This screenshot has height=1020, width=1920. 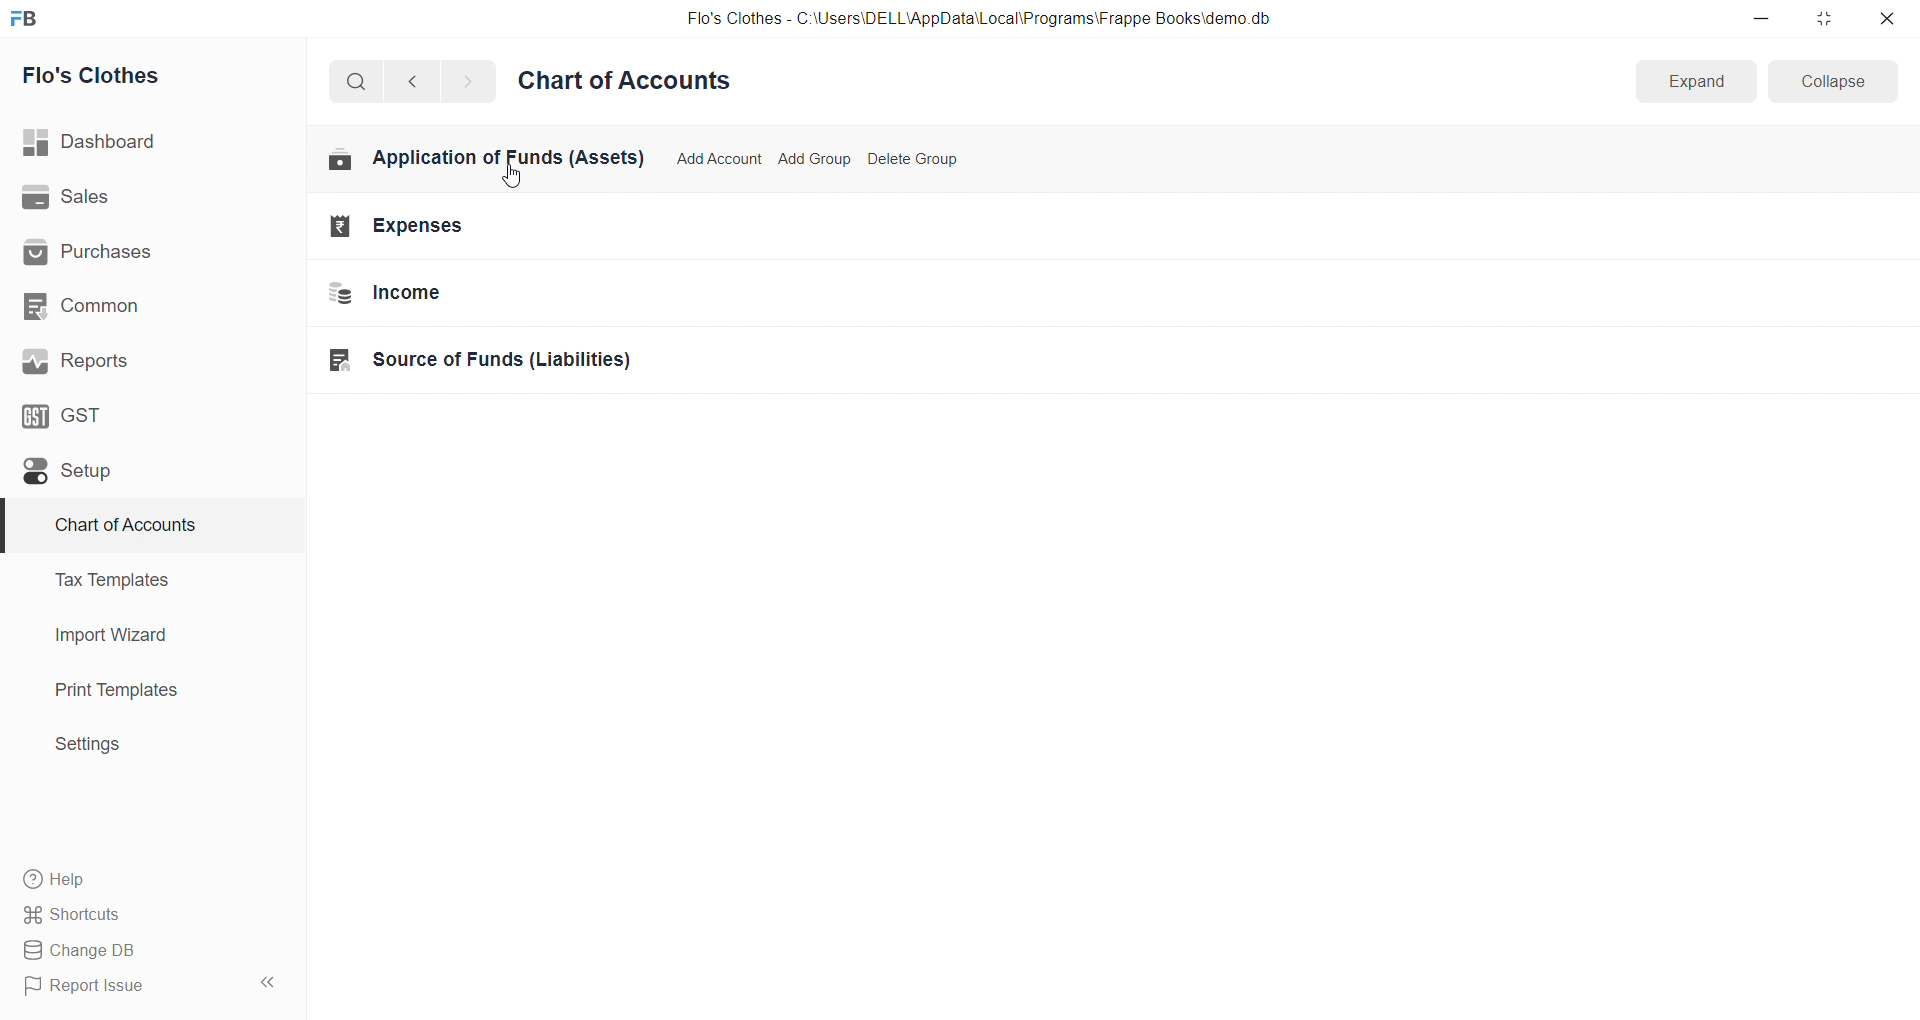 What do you see at coordinates (1823, 18) in the screenshot?
I see `resize` at bounding box center [1823, 18].